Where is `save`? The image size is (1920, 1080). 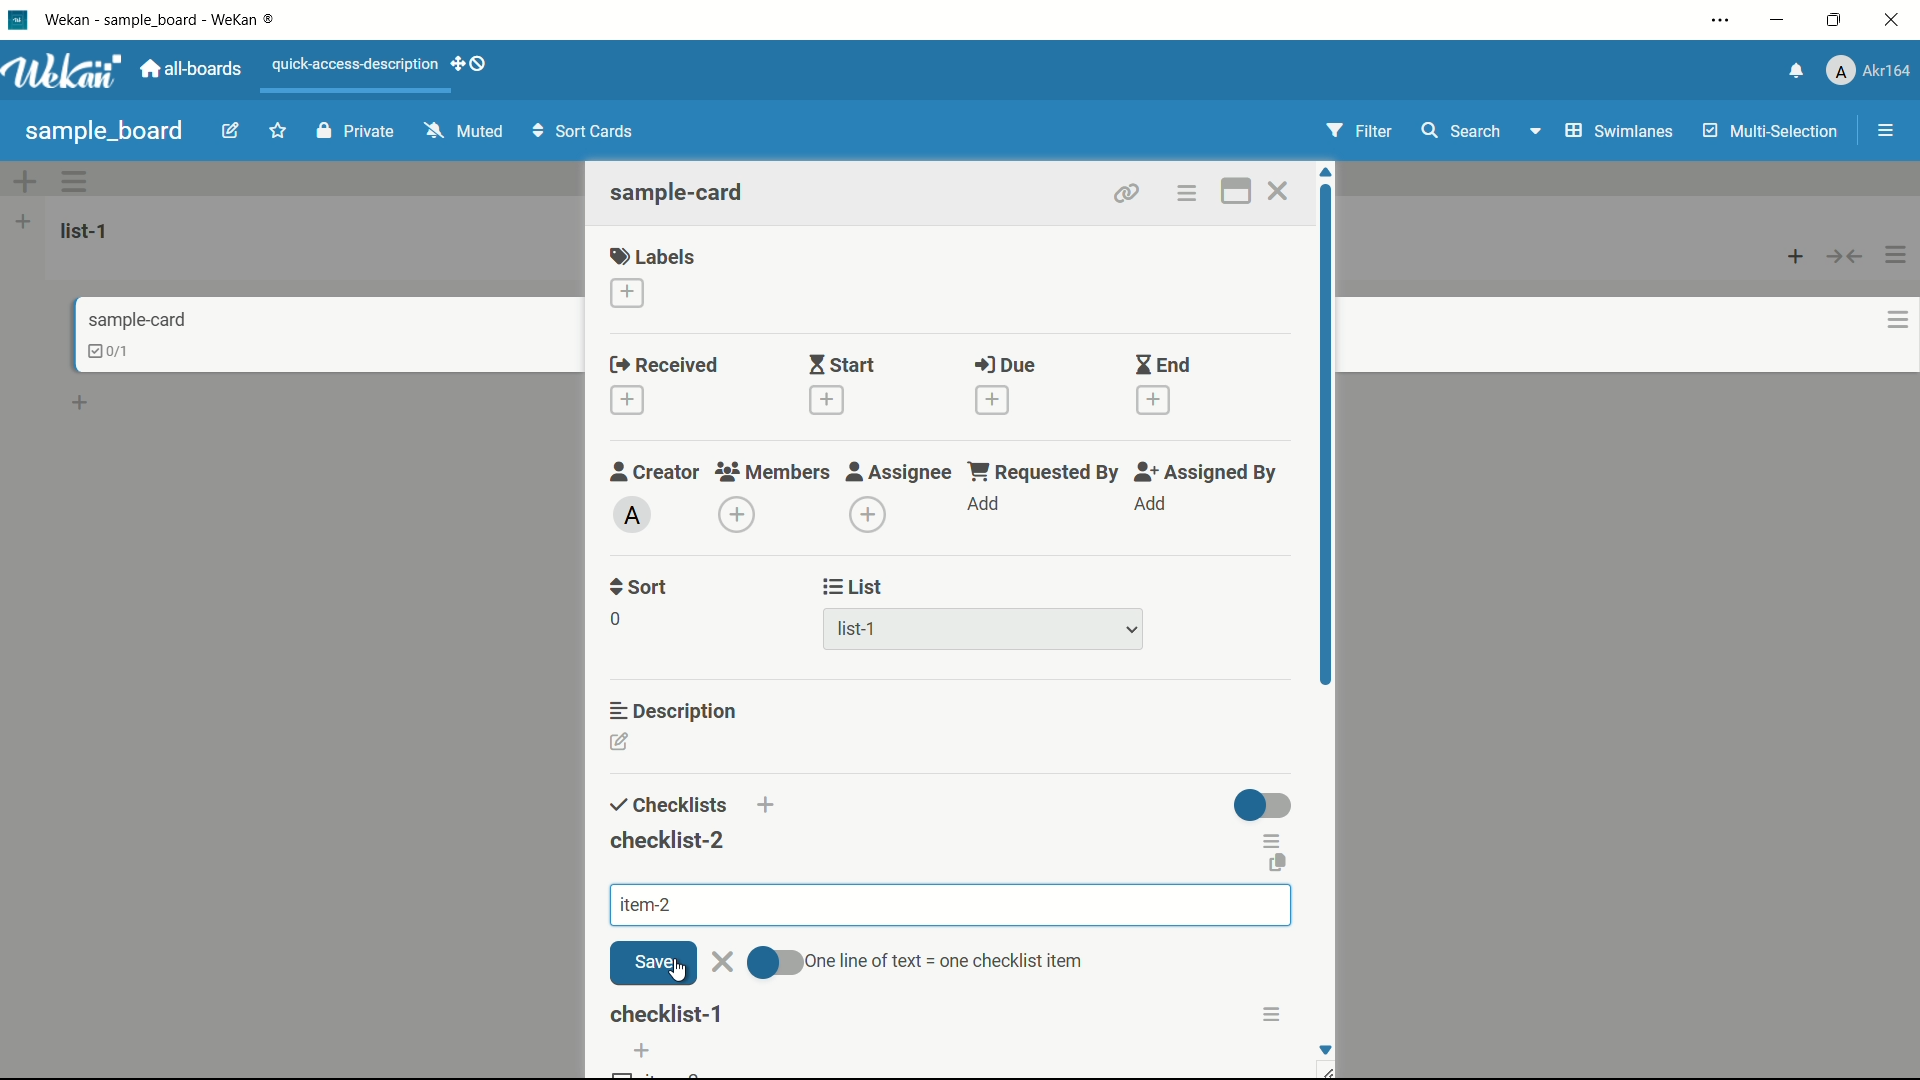 save is located at coordinates (653, 963).